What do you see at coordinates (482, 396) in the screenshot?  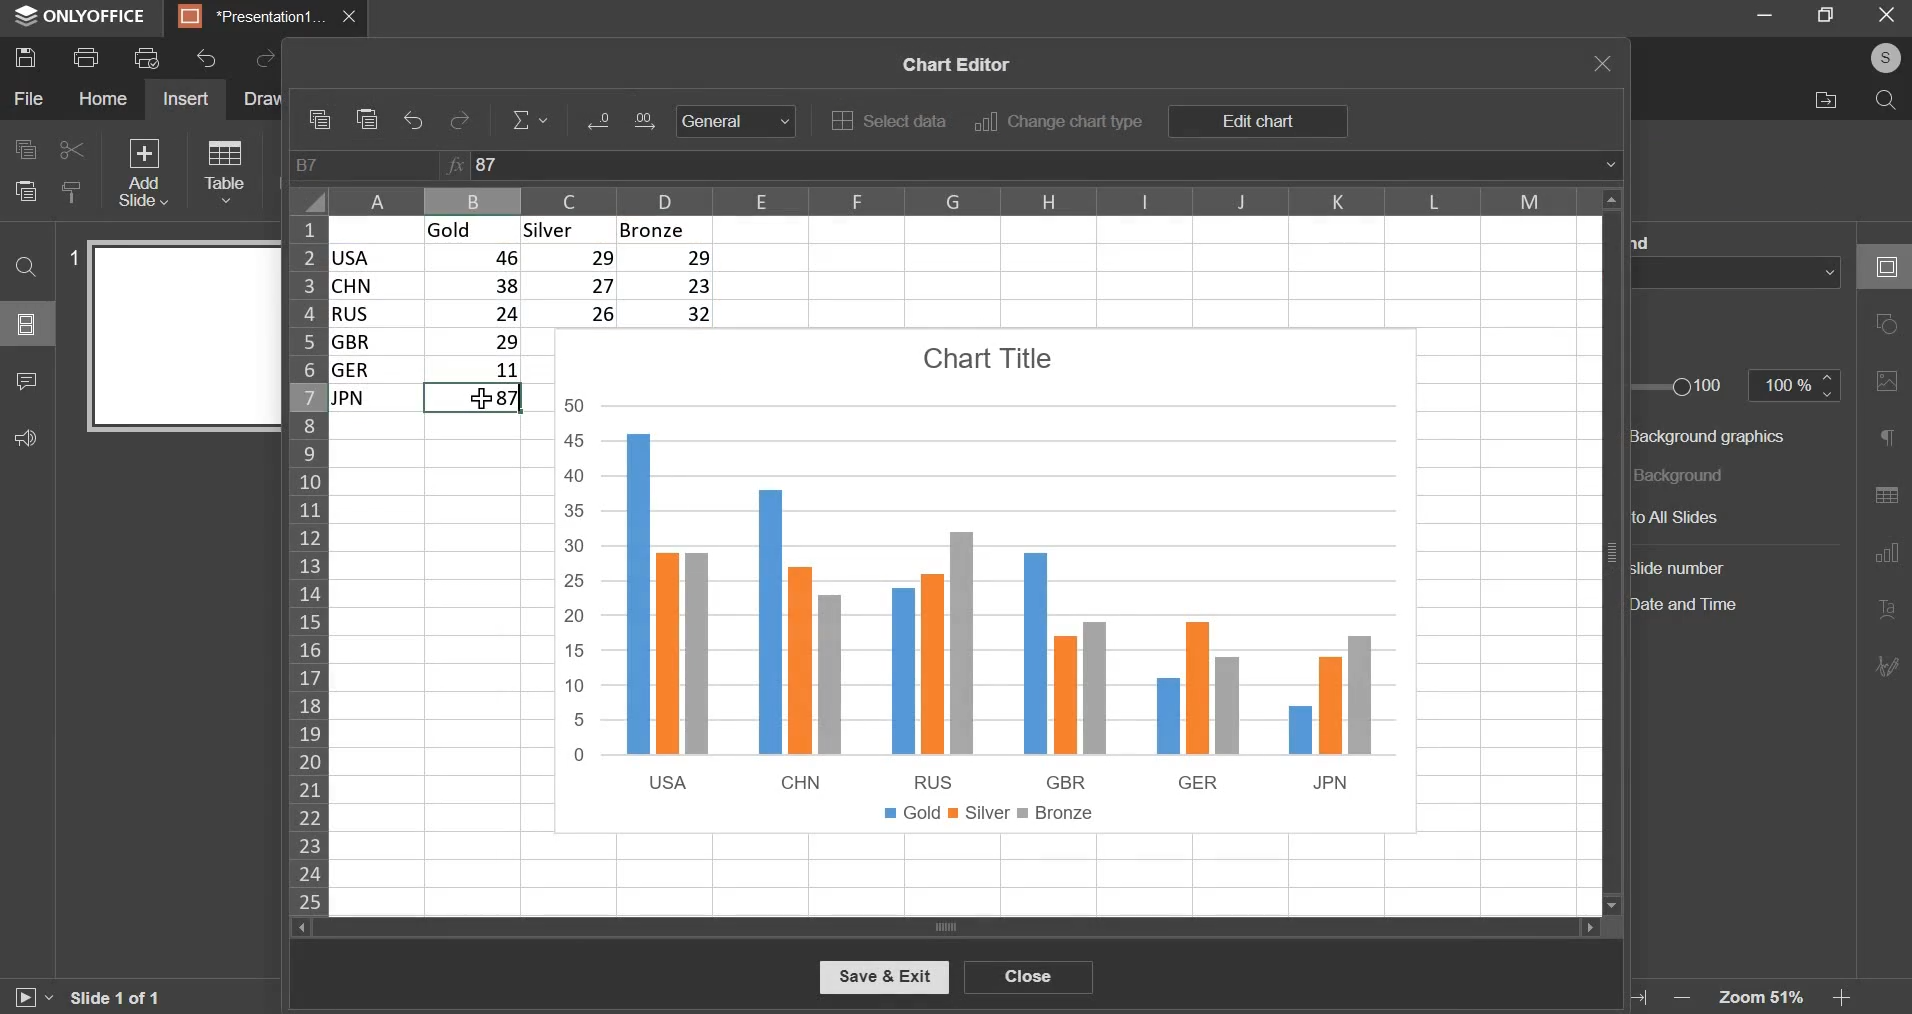 I see `mouse pointer` at bounding box center [482, 396].